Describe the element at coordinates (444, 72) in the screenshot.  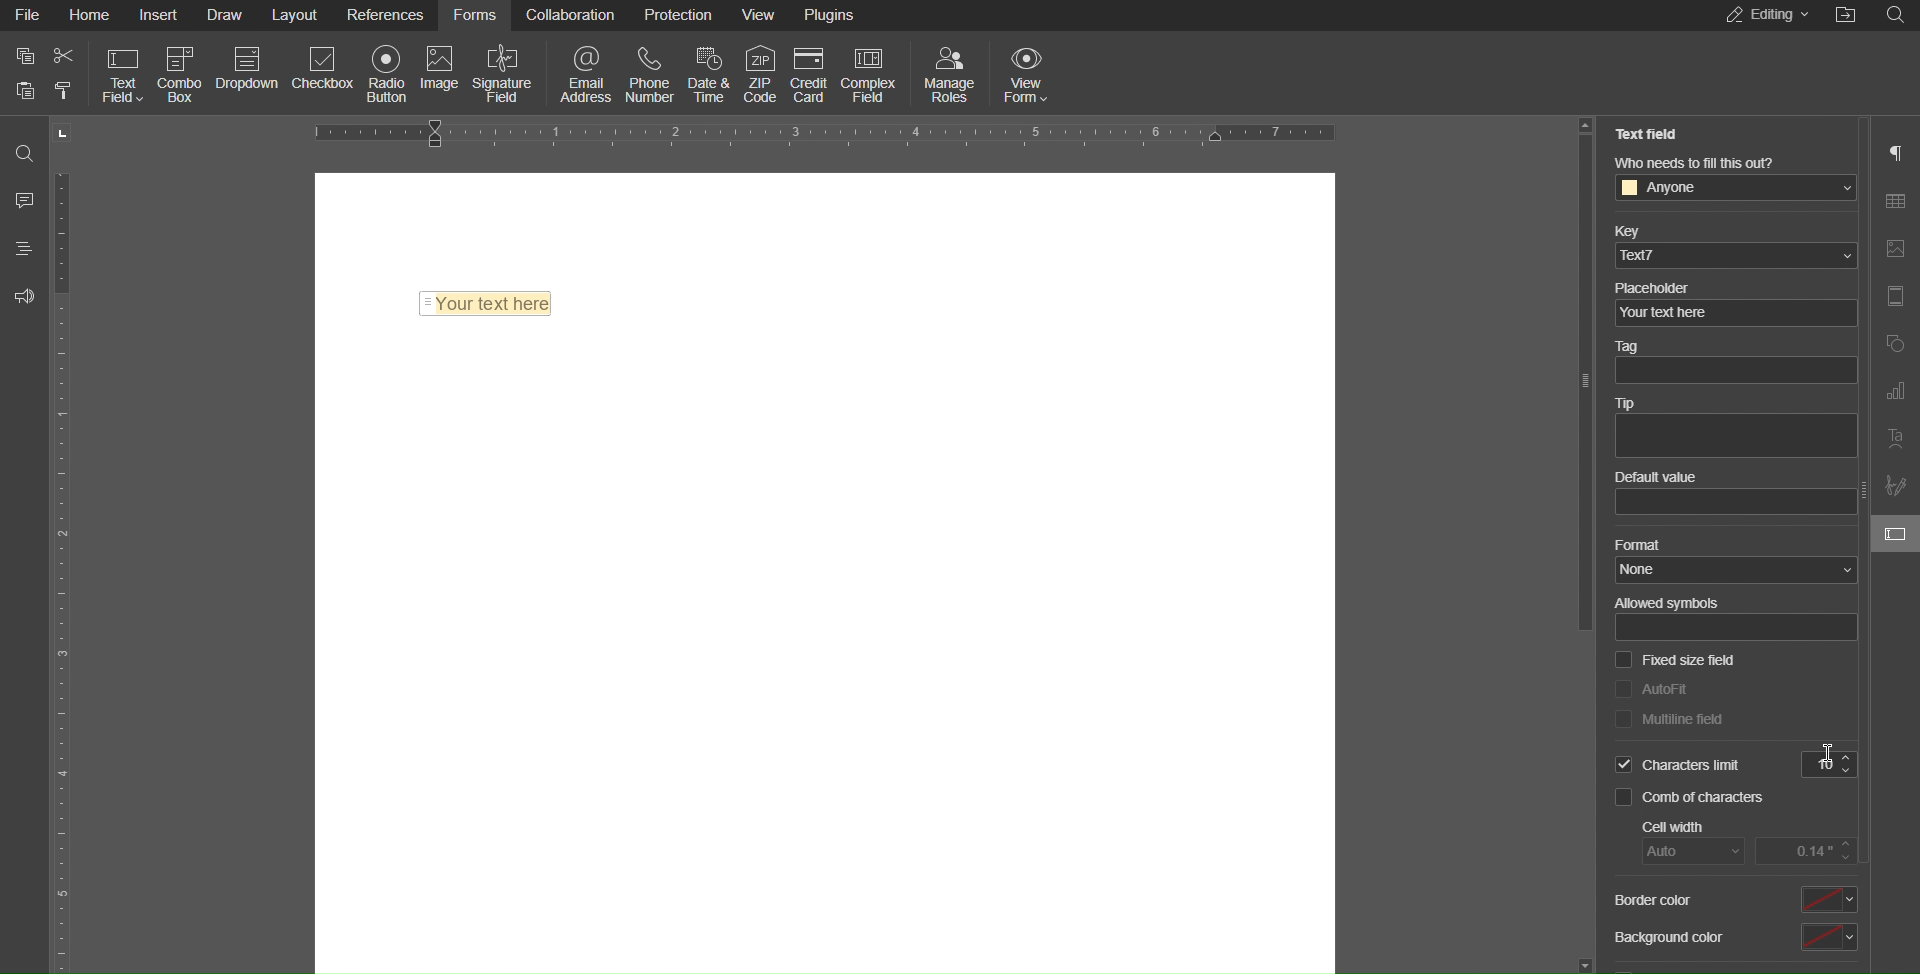
I see `Image` at that location.